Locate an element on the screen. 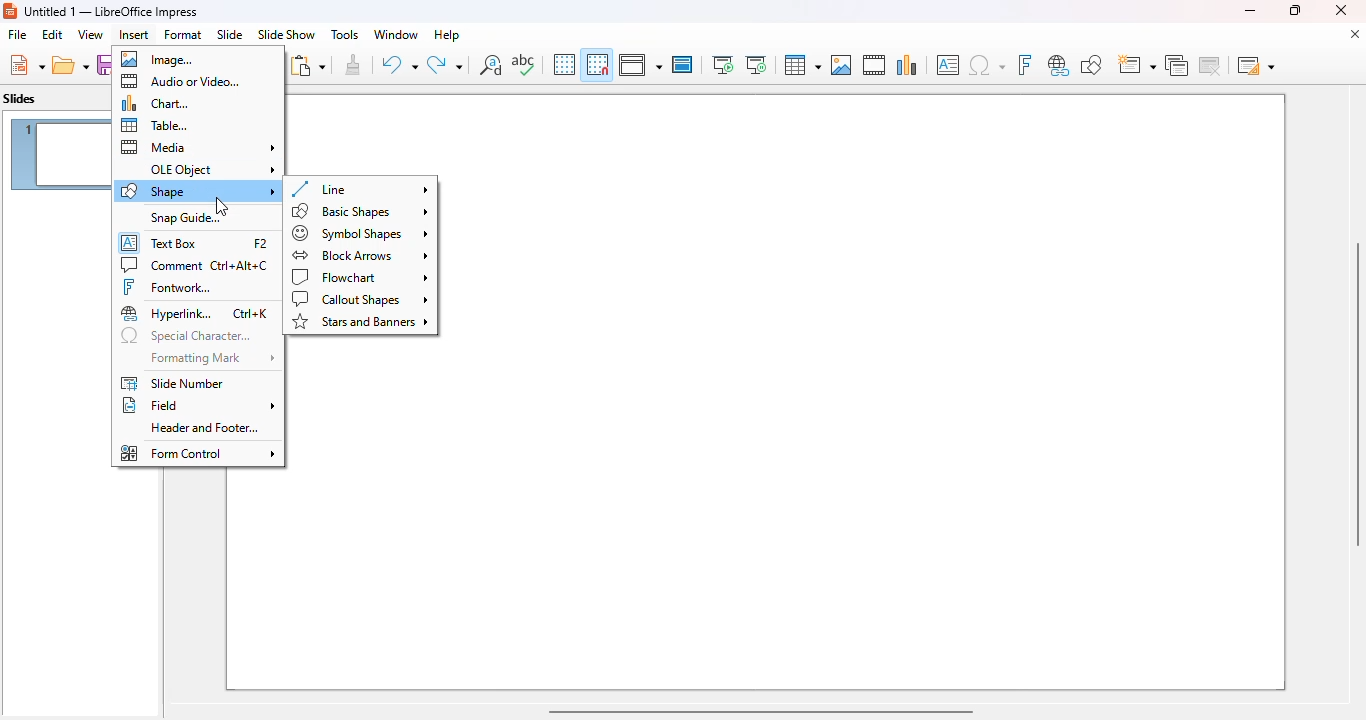 The height and width of the screenshot is (720, 1366). slide layout is located at coordinates (1256, 65).